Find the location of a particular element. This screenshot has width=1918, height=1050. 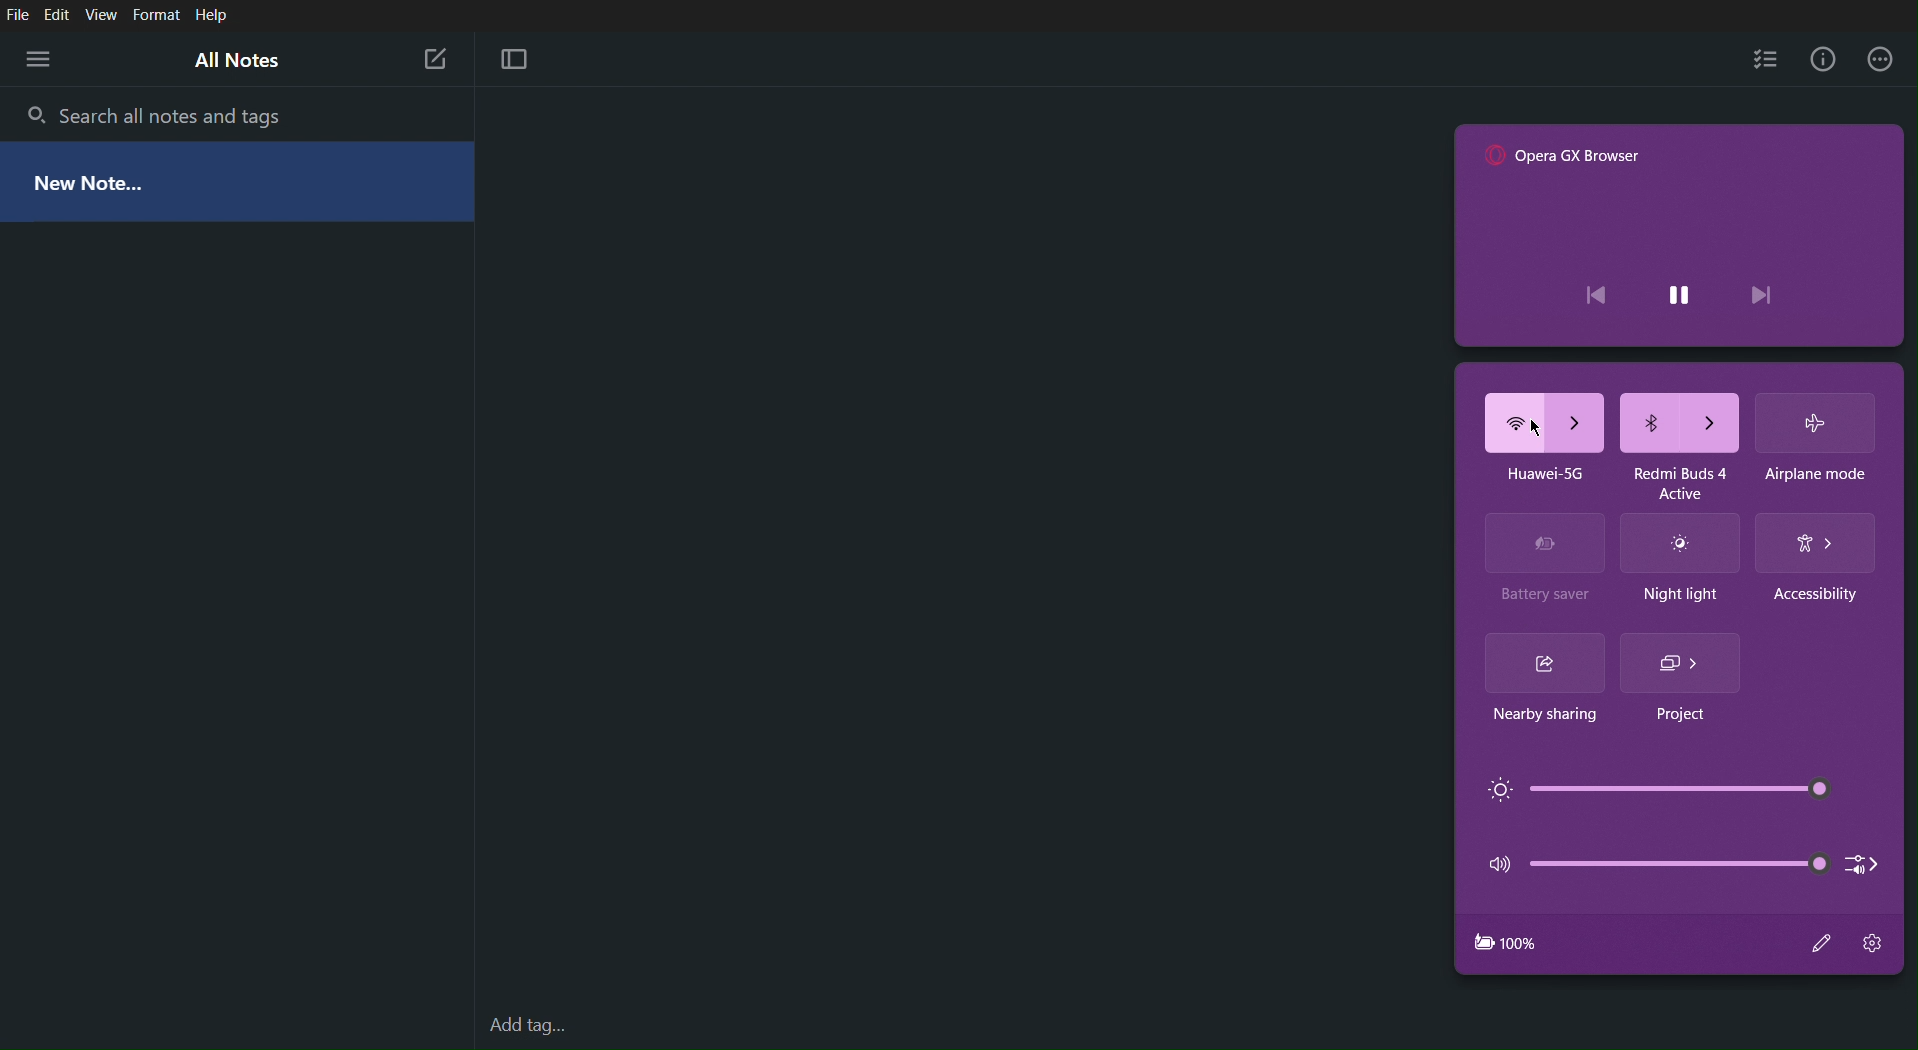

Help is located at coordinates (212, 15).